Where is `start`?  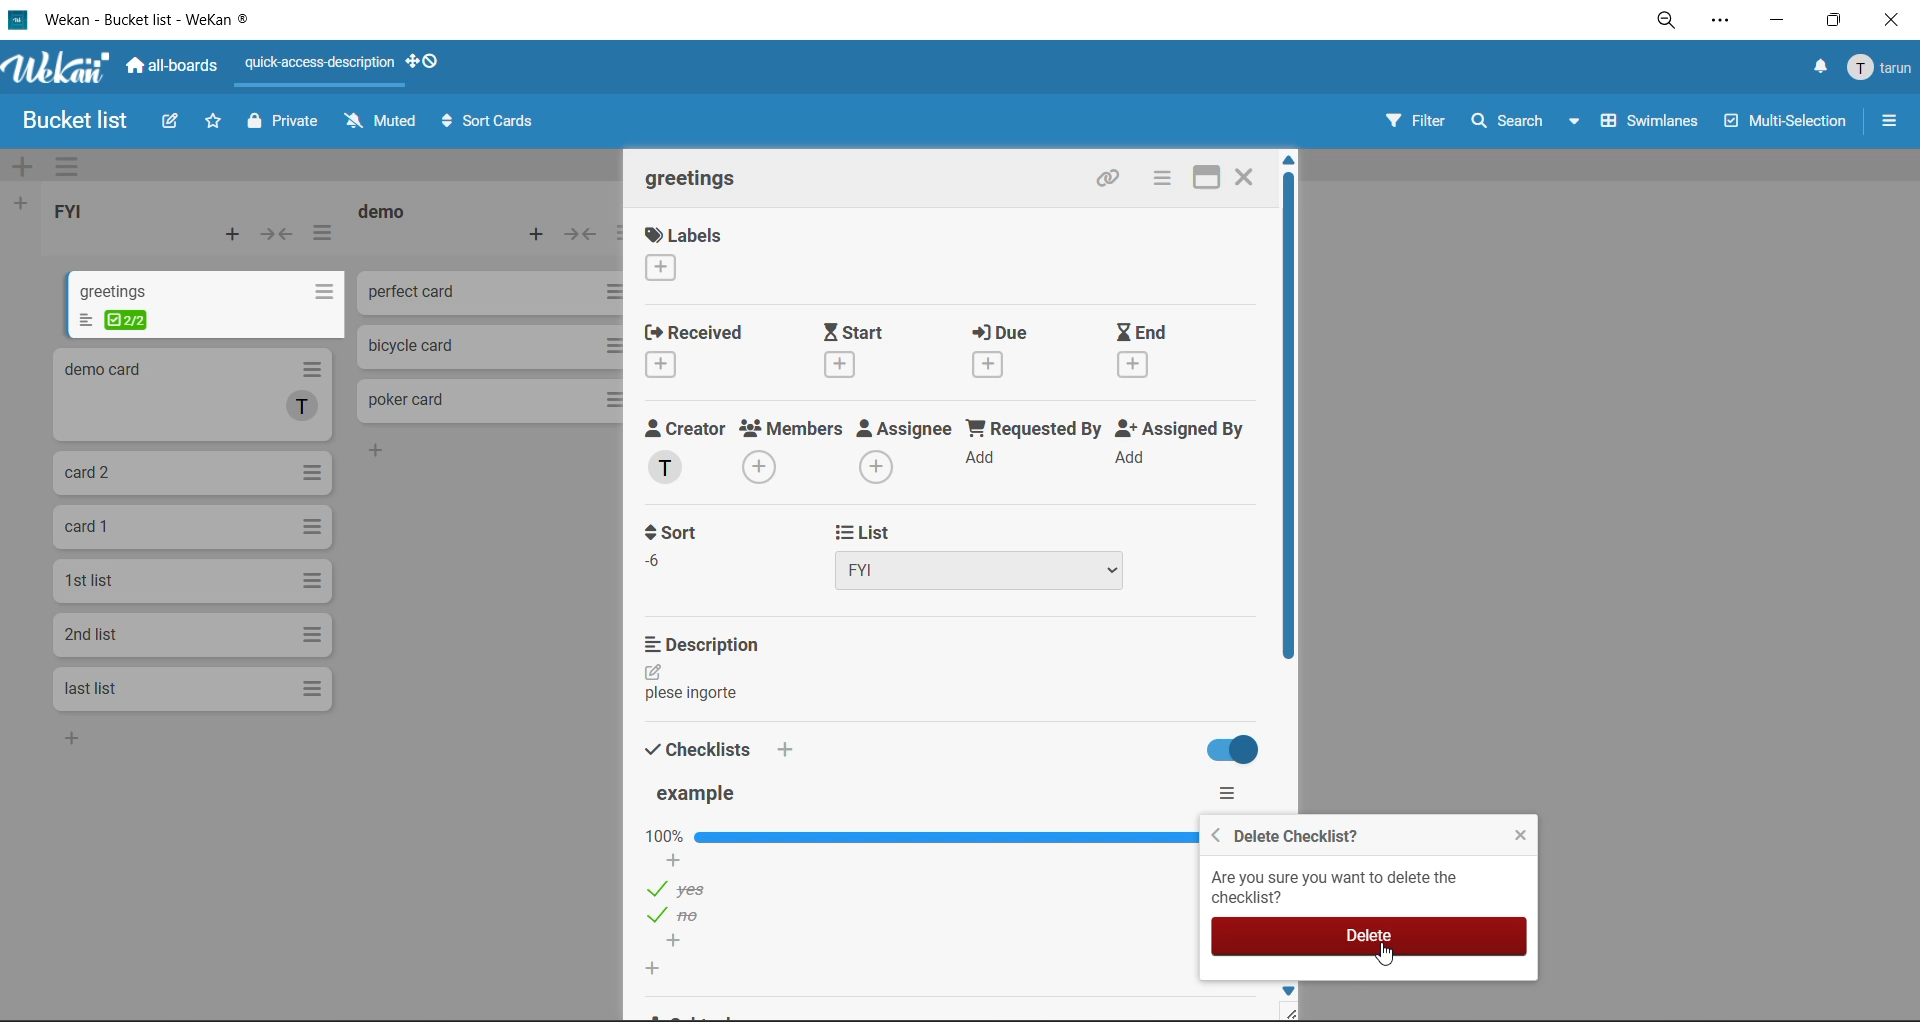
start is located at coordinates (855, 349).